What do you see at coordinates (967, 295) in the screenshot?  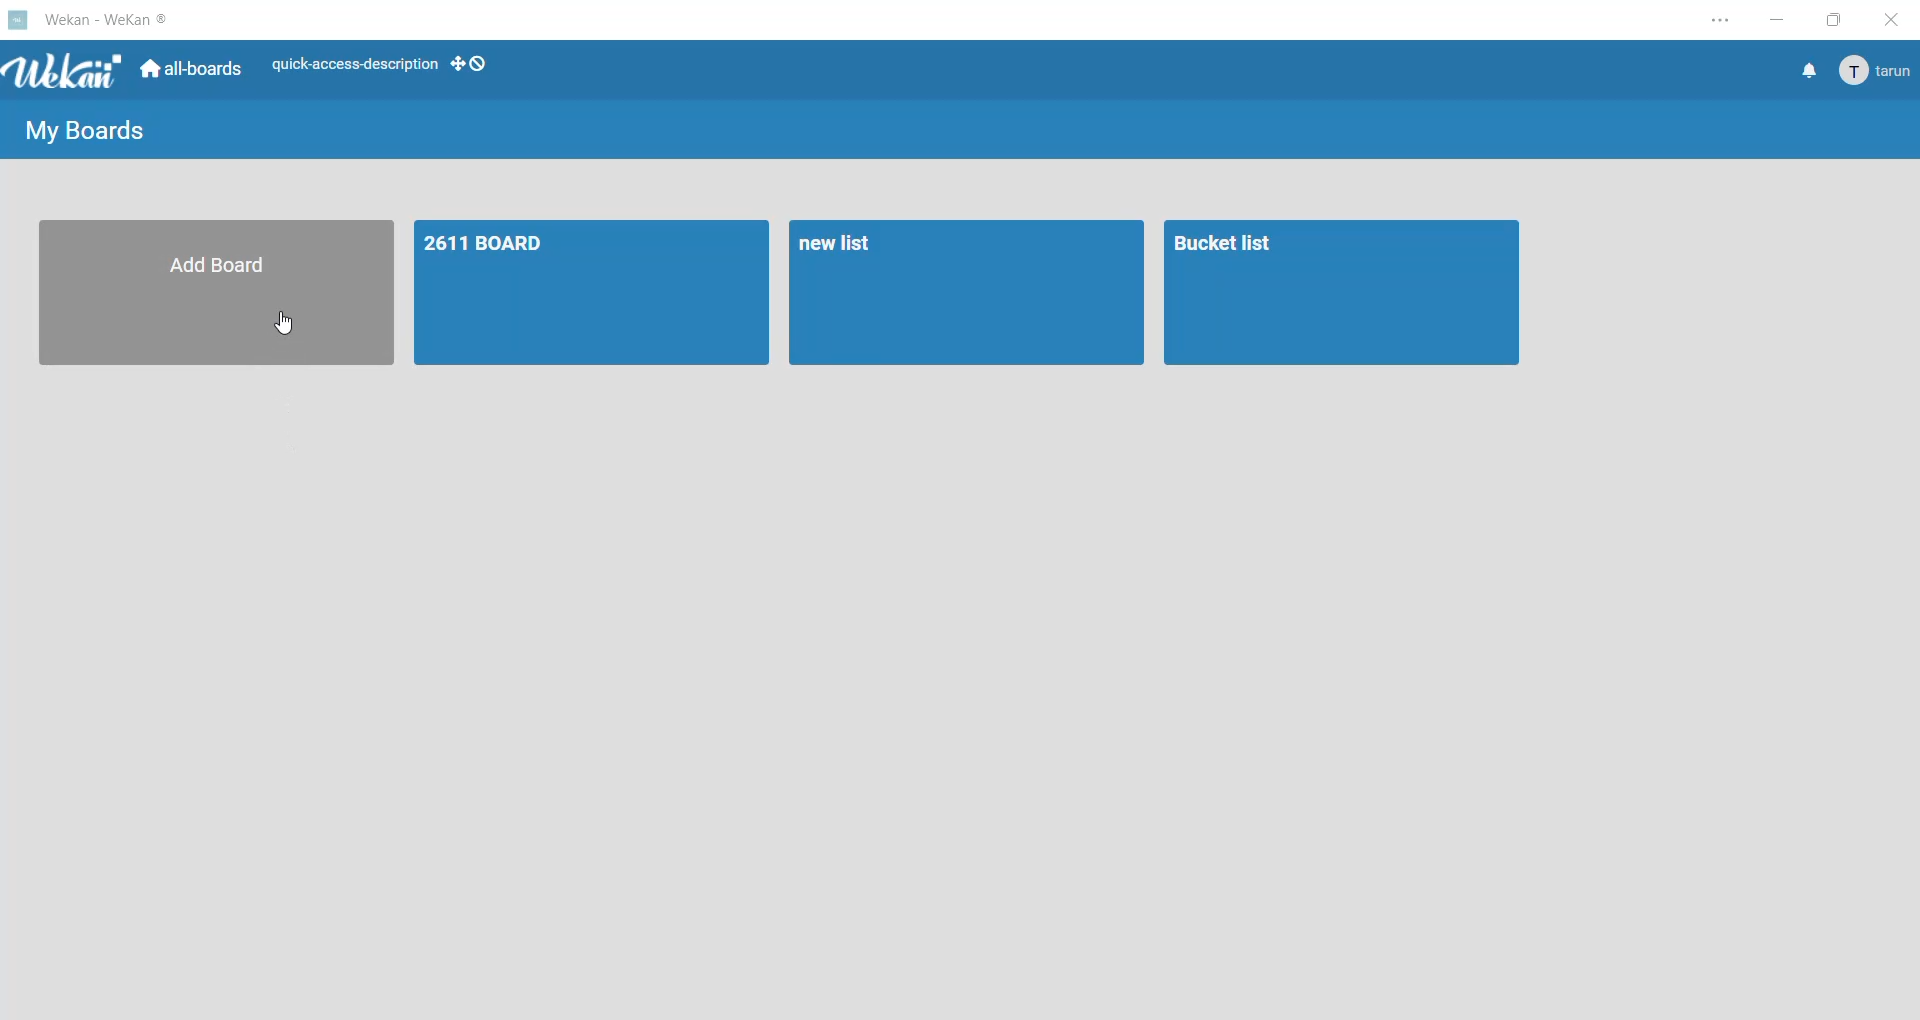 I see `board 2` at bounding box center [967, 295].